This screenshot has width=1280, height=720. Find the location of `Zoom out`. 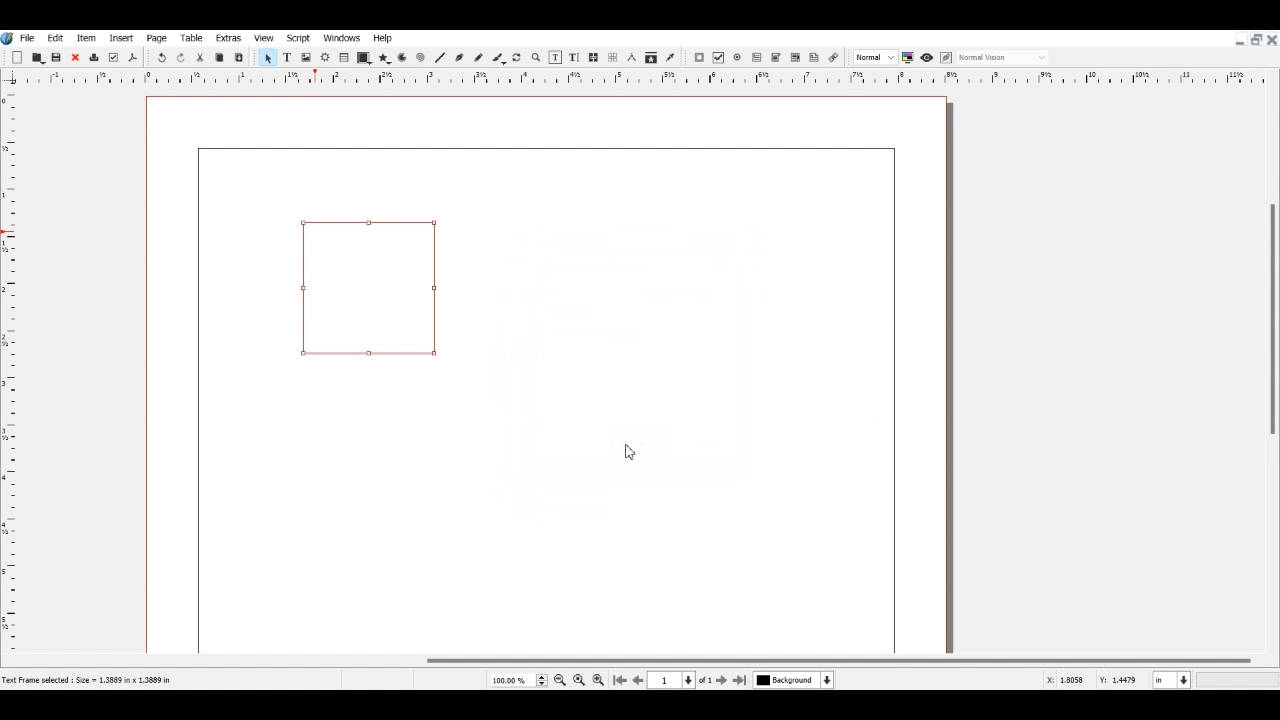

Zoom out is located at coordinates (561, 680).